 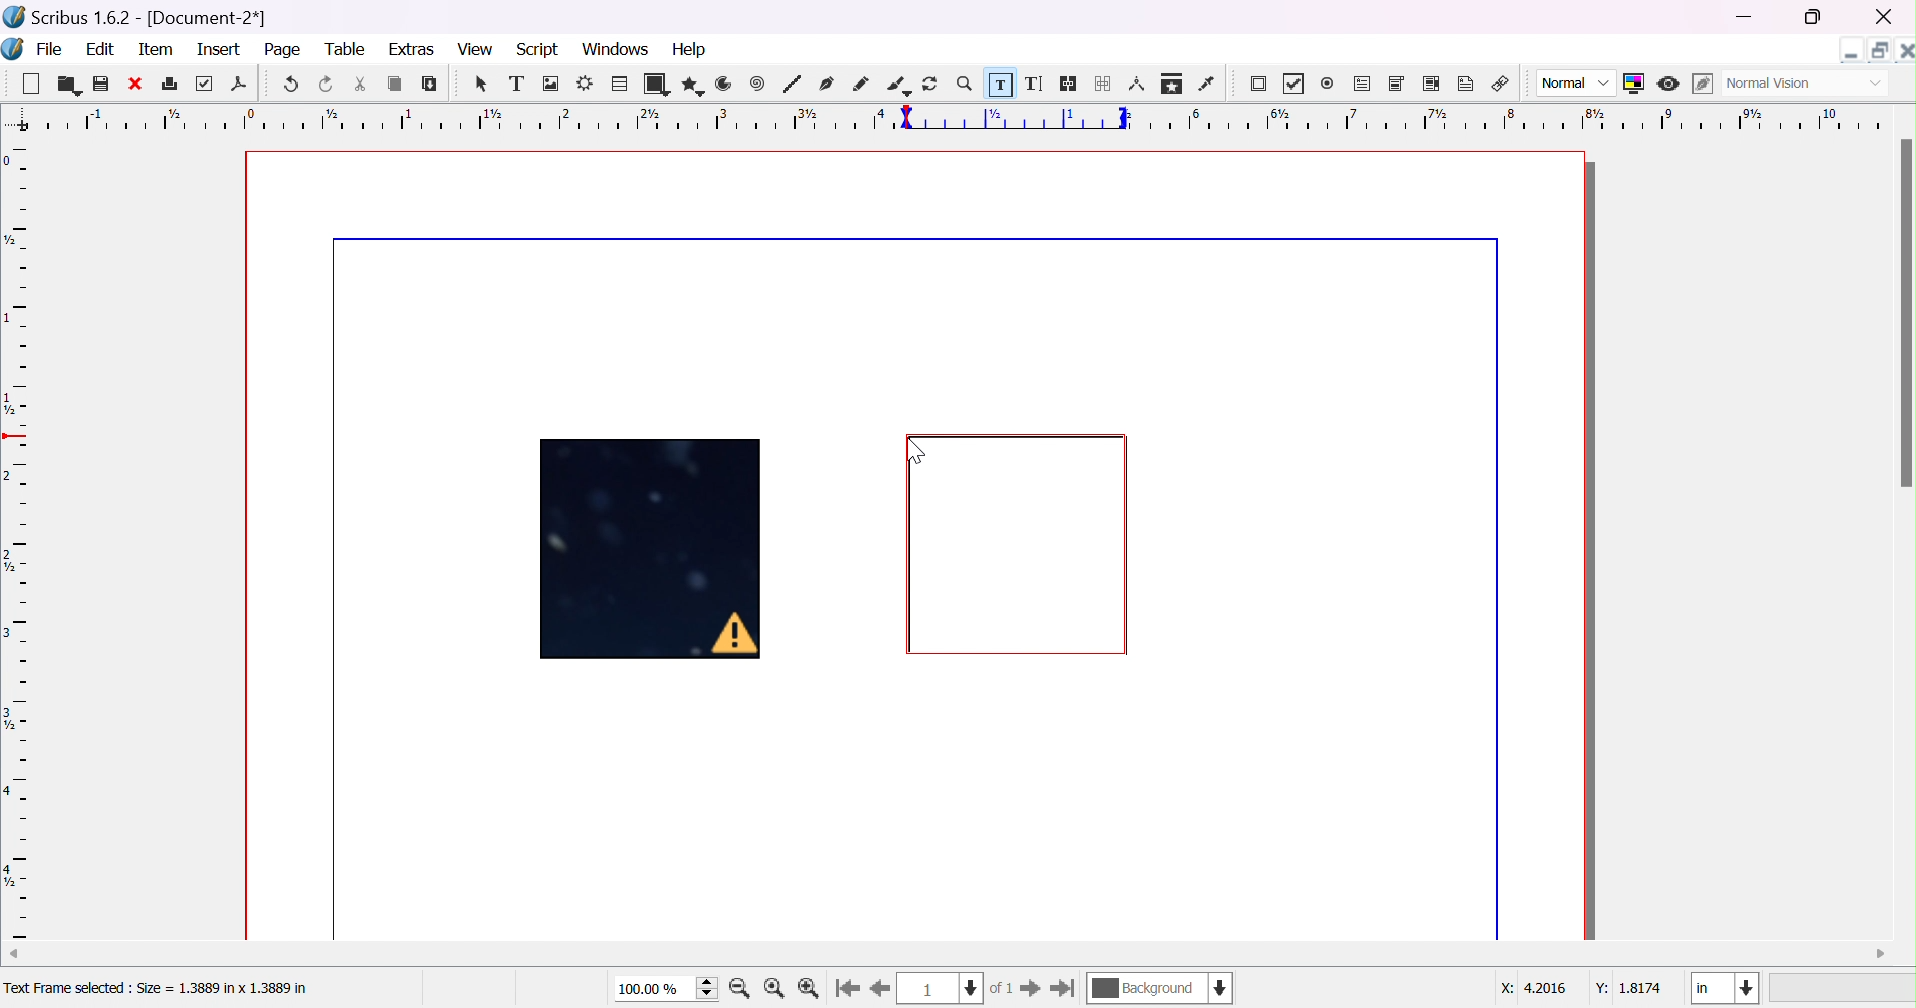 What do you see at coordinates (615, 51) in the screenshot?
I see `windows` at bounding box center [615, 51].